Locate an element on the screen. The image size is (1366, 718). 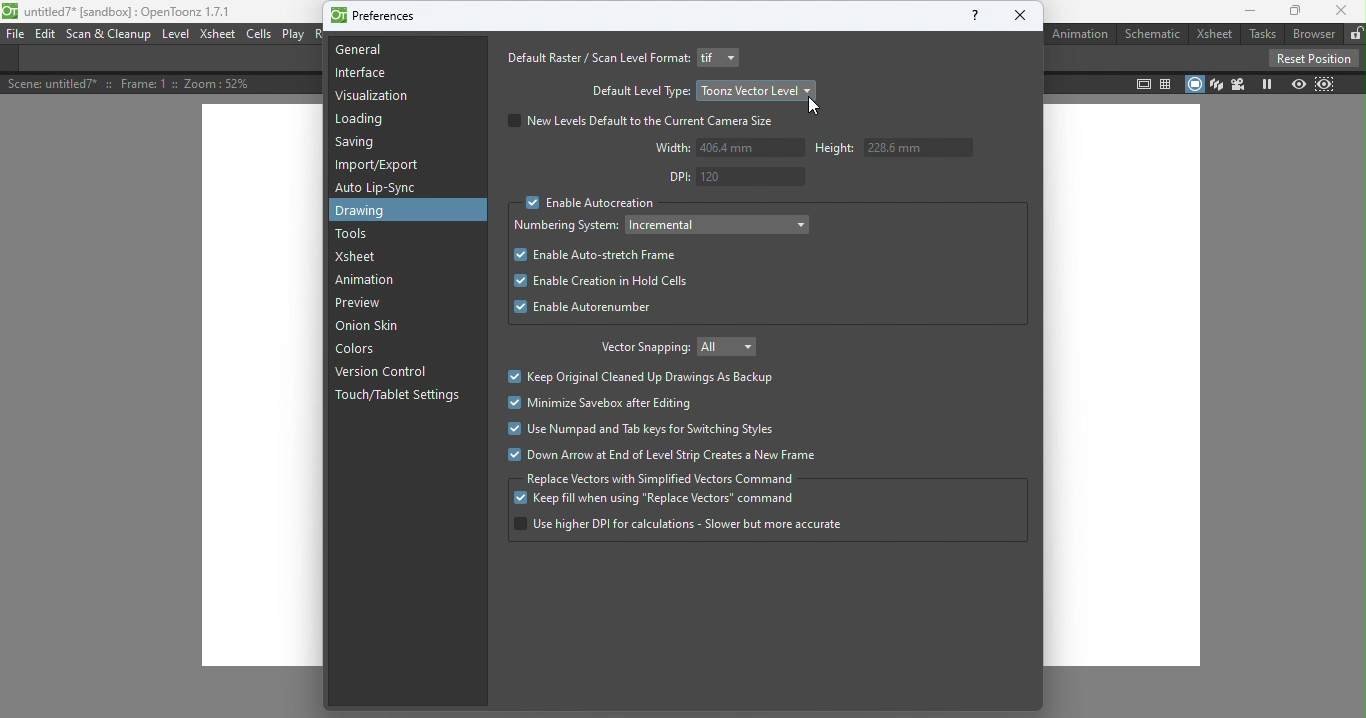
Scan & Cleanup is located at coordinates (111, 37).